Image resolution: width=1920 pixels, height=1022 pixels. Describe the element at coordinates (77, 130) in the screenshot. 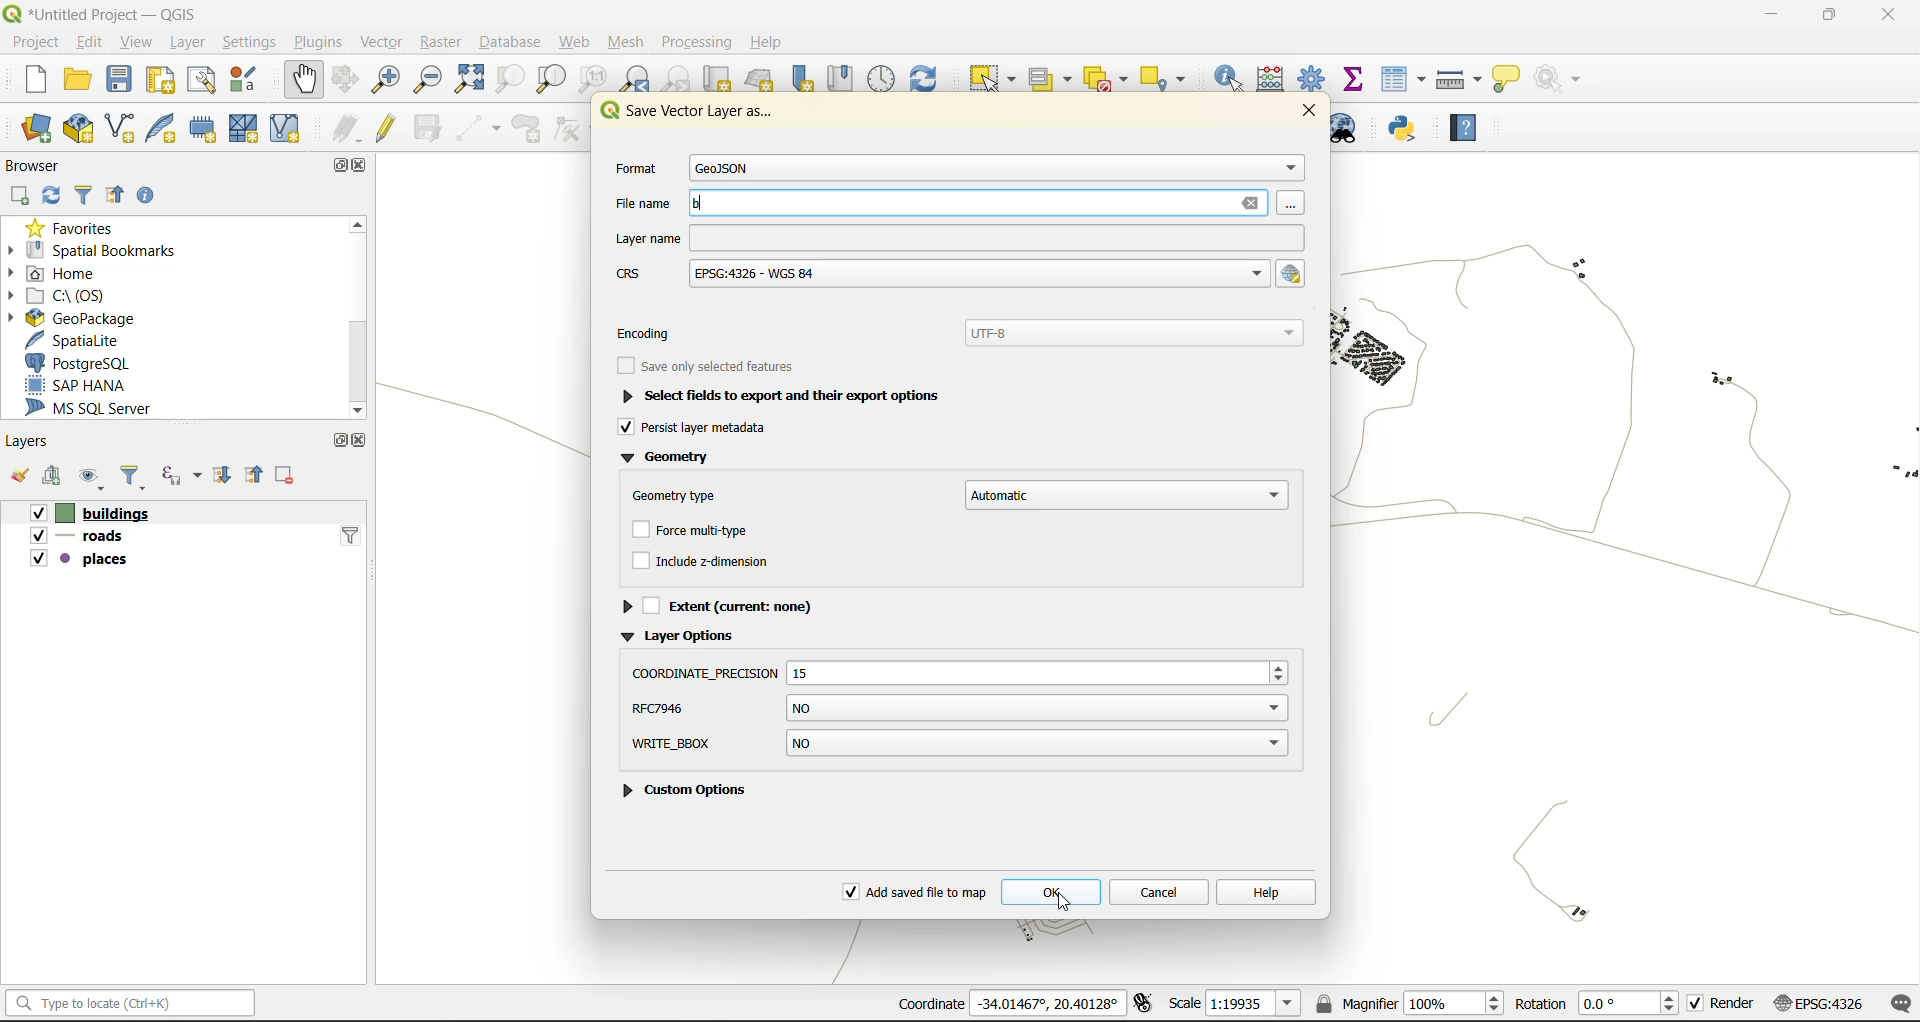

I see `new geopackage` at that location.